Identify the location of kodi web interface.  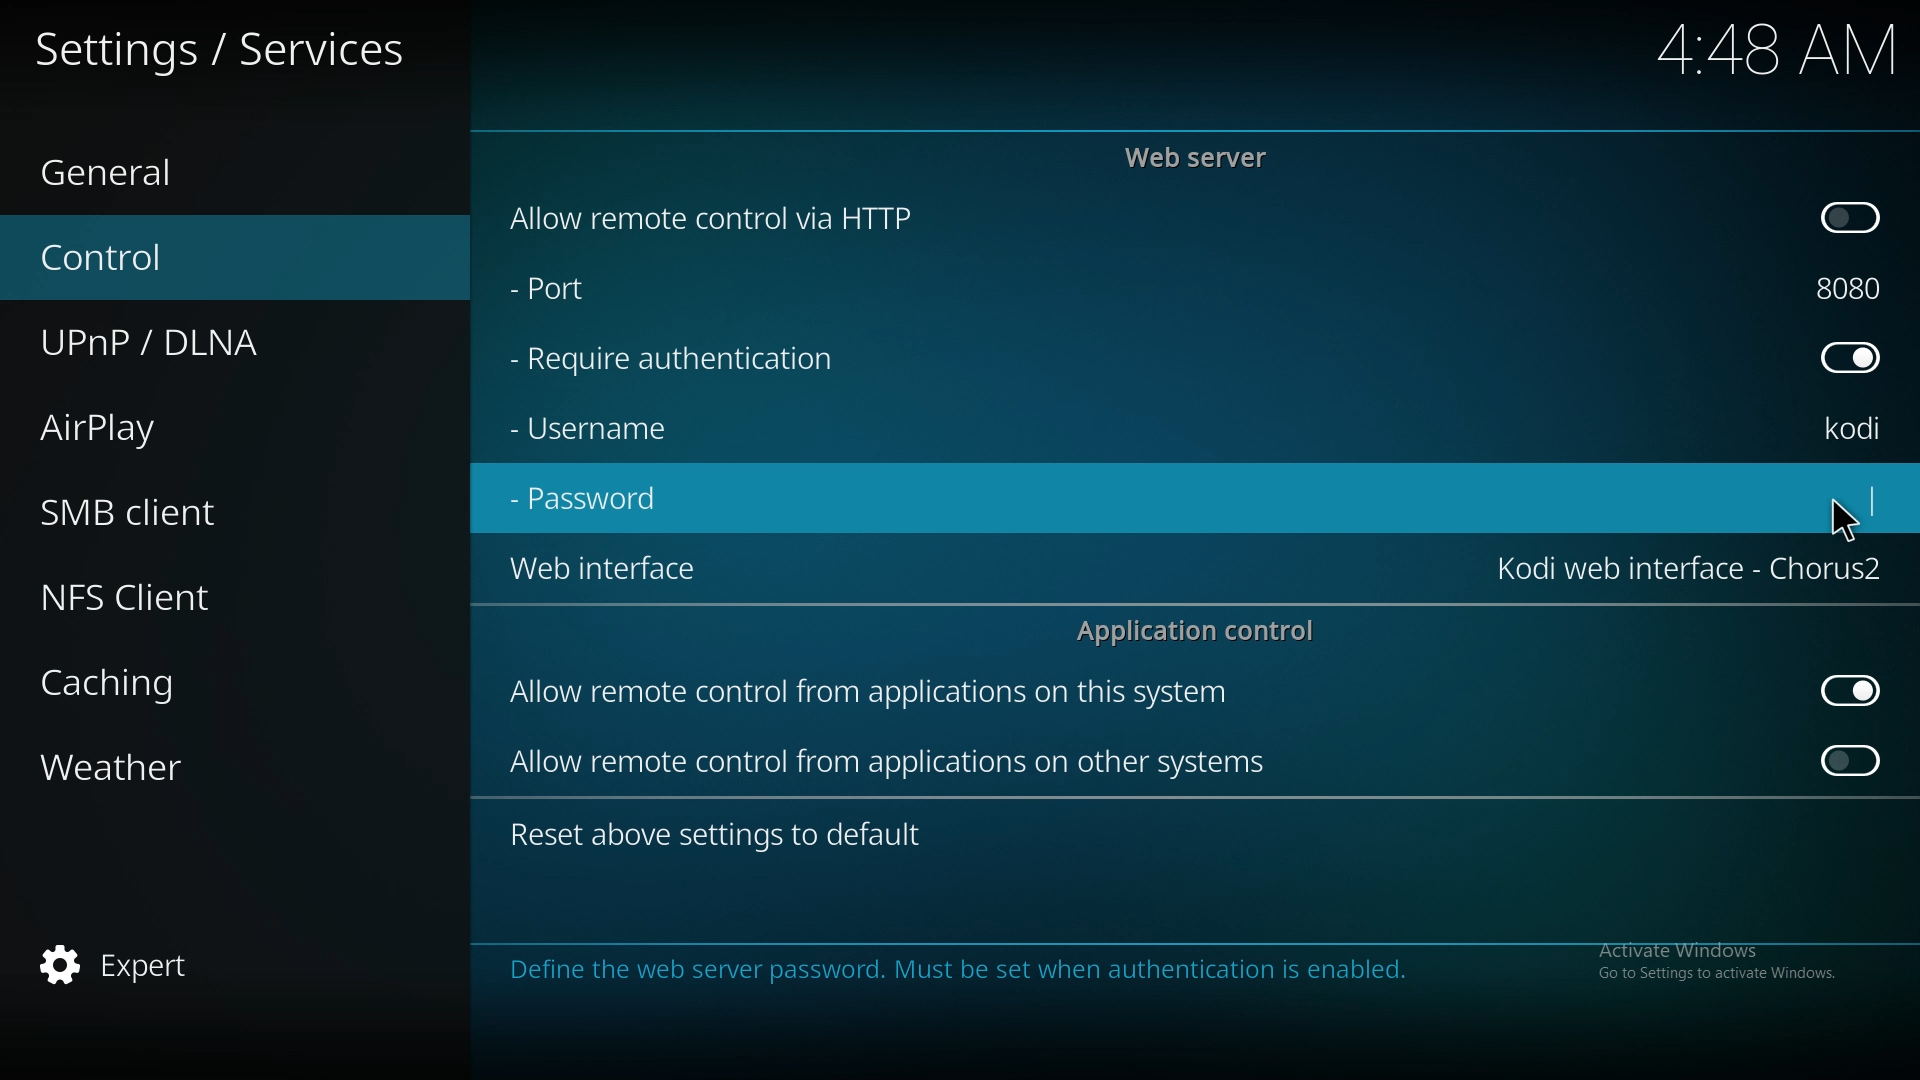
(1689, 569).